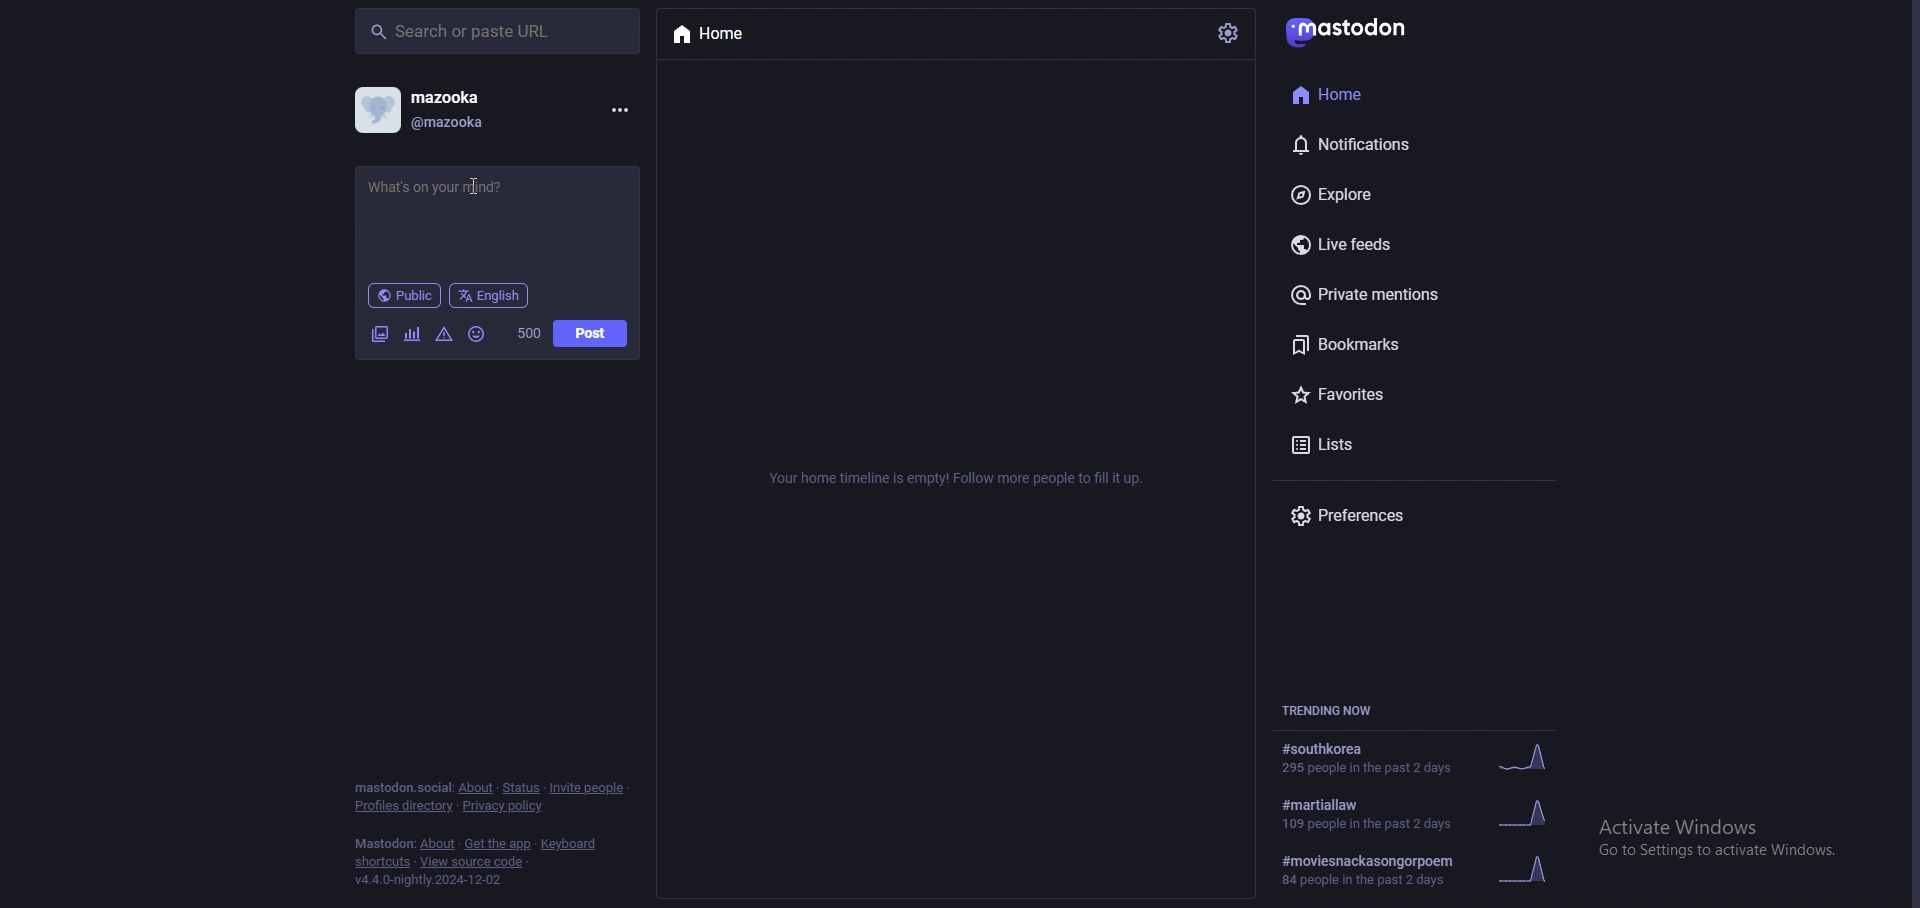 The height and width of the screenshot is (908, 1920). What do you see at coordinates (432, 879) in the screenshot?
I see `version` at bounding box center [432, 879].